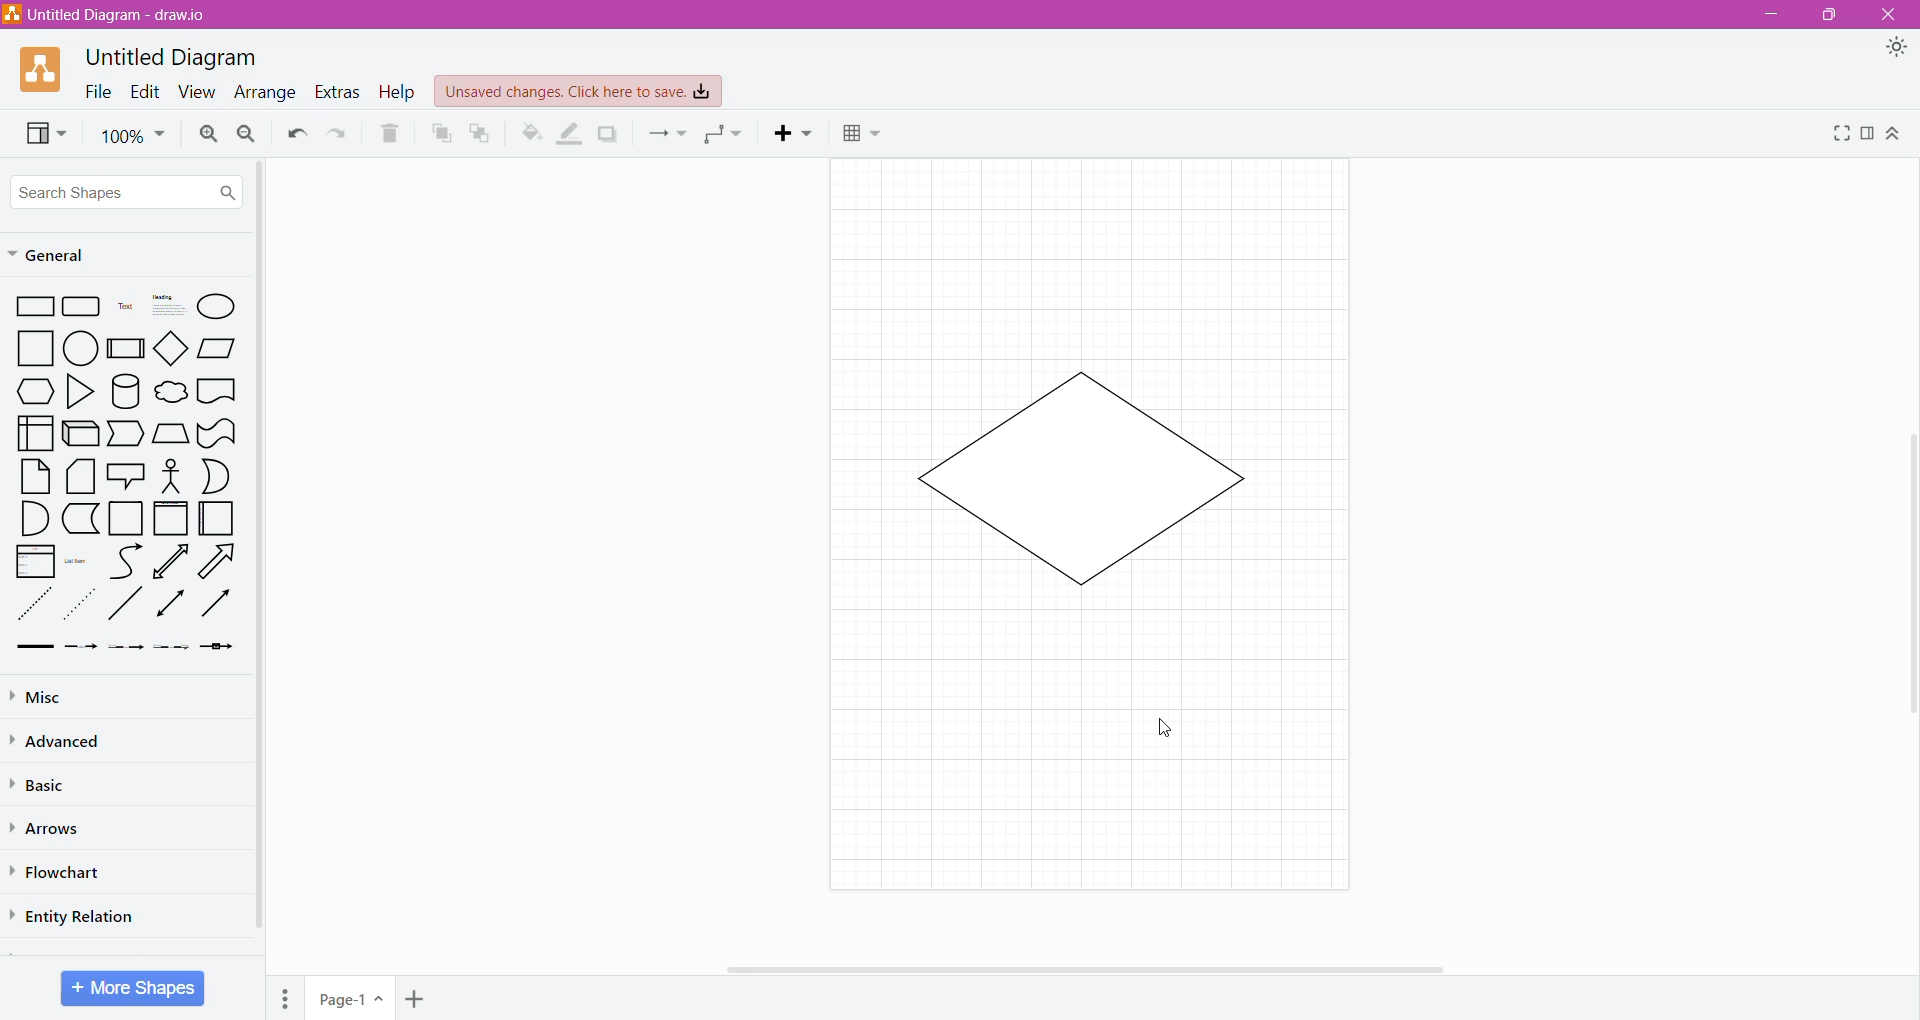  Describe the element at coordinates (108, 16) in the screenshot. I see `Application Name` at that location.